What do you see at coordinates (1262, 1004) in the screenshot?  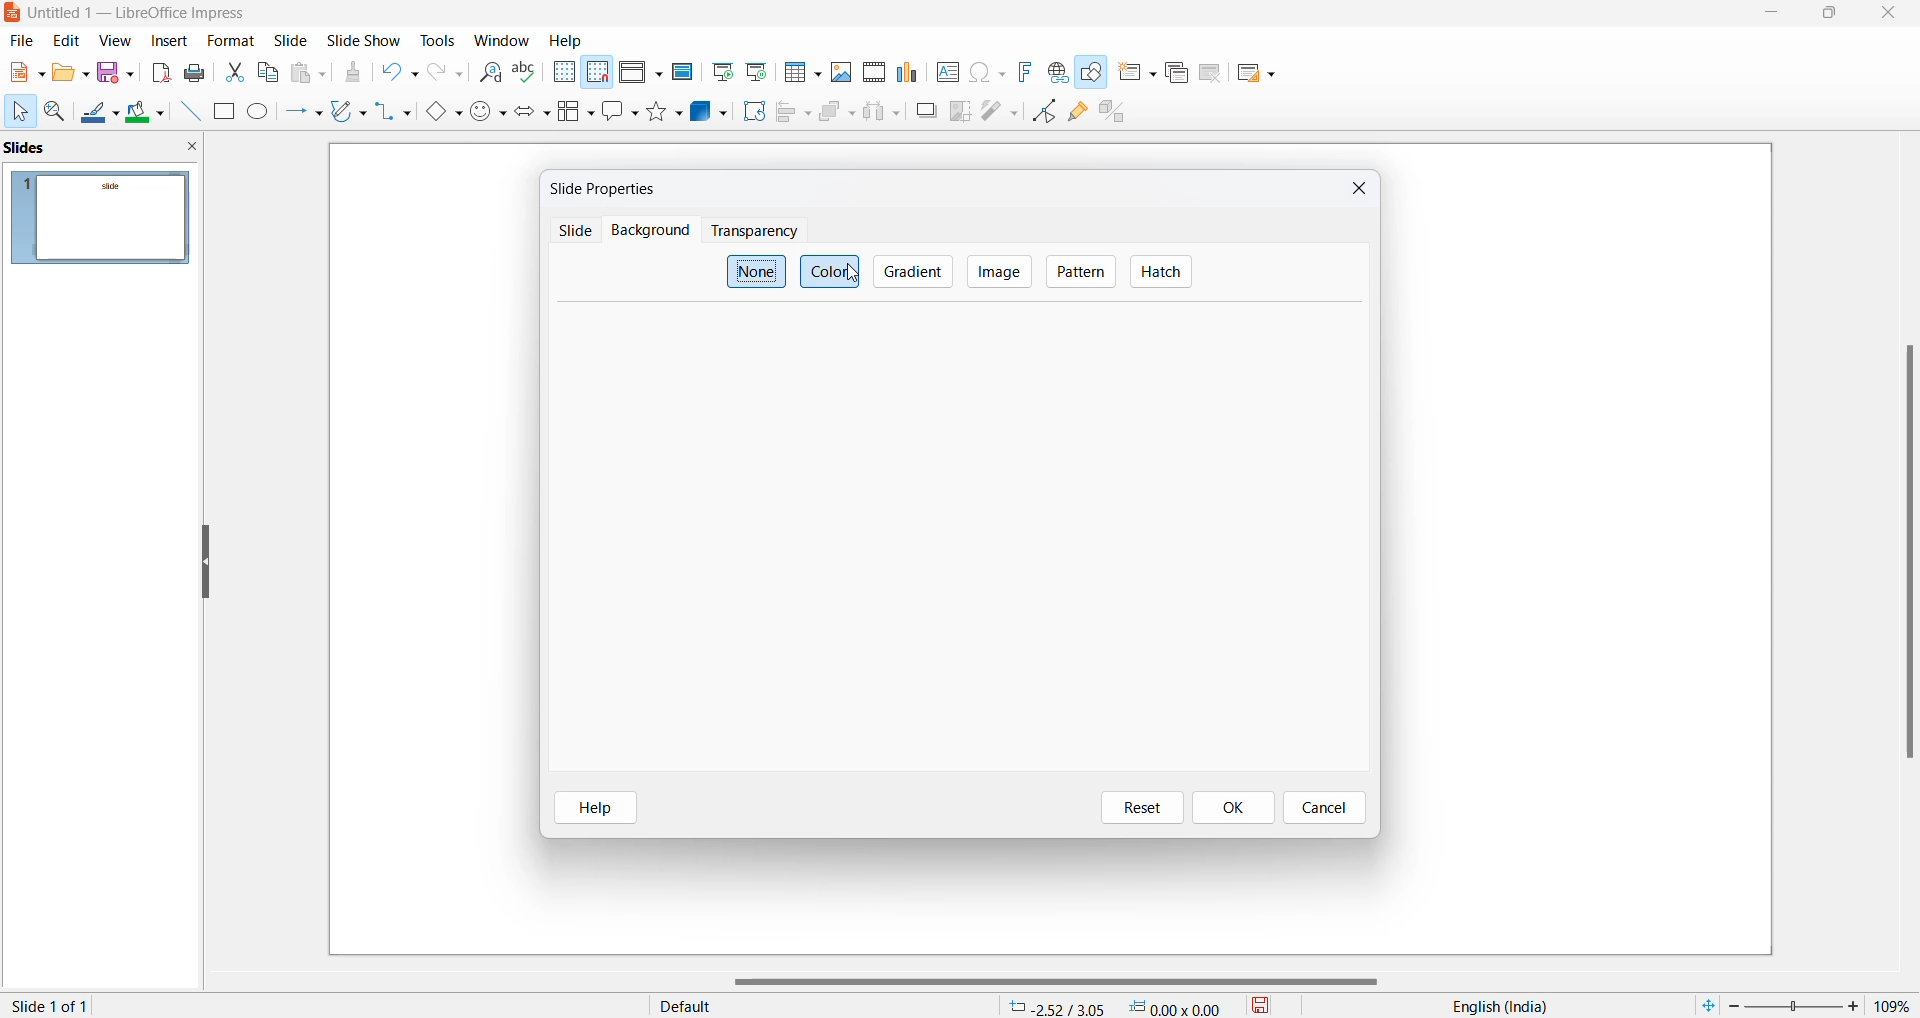 I see `save` at bounding box center [1262, 1004].